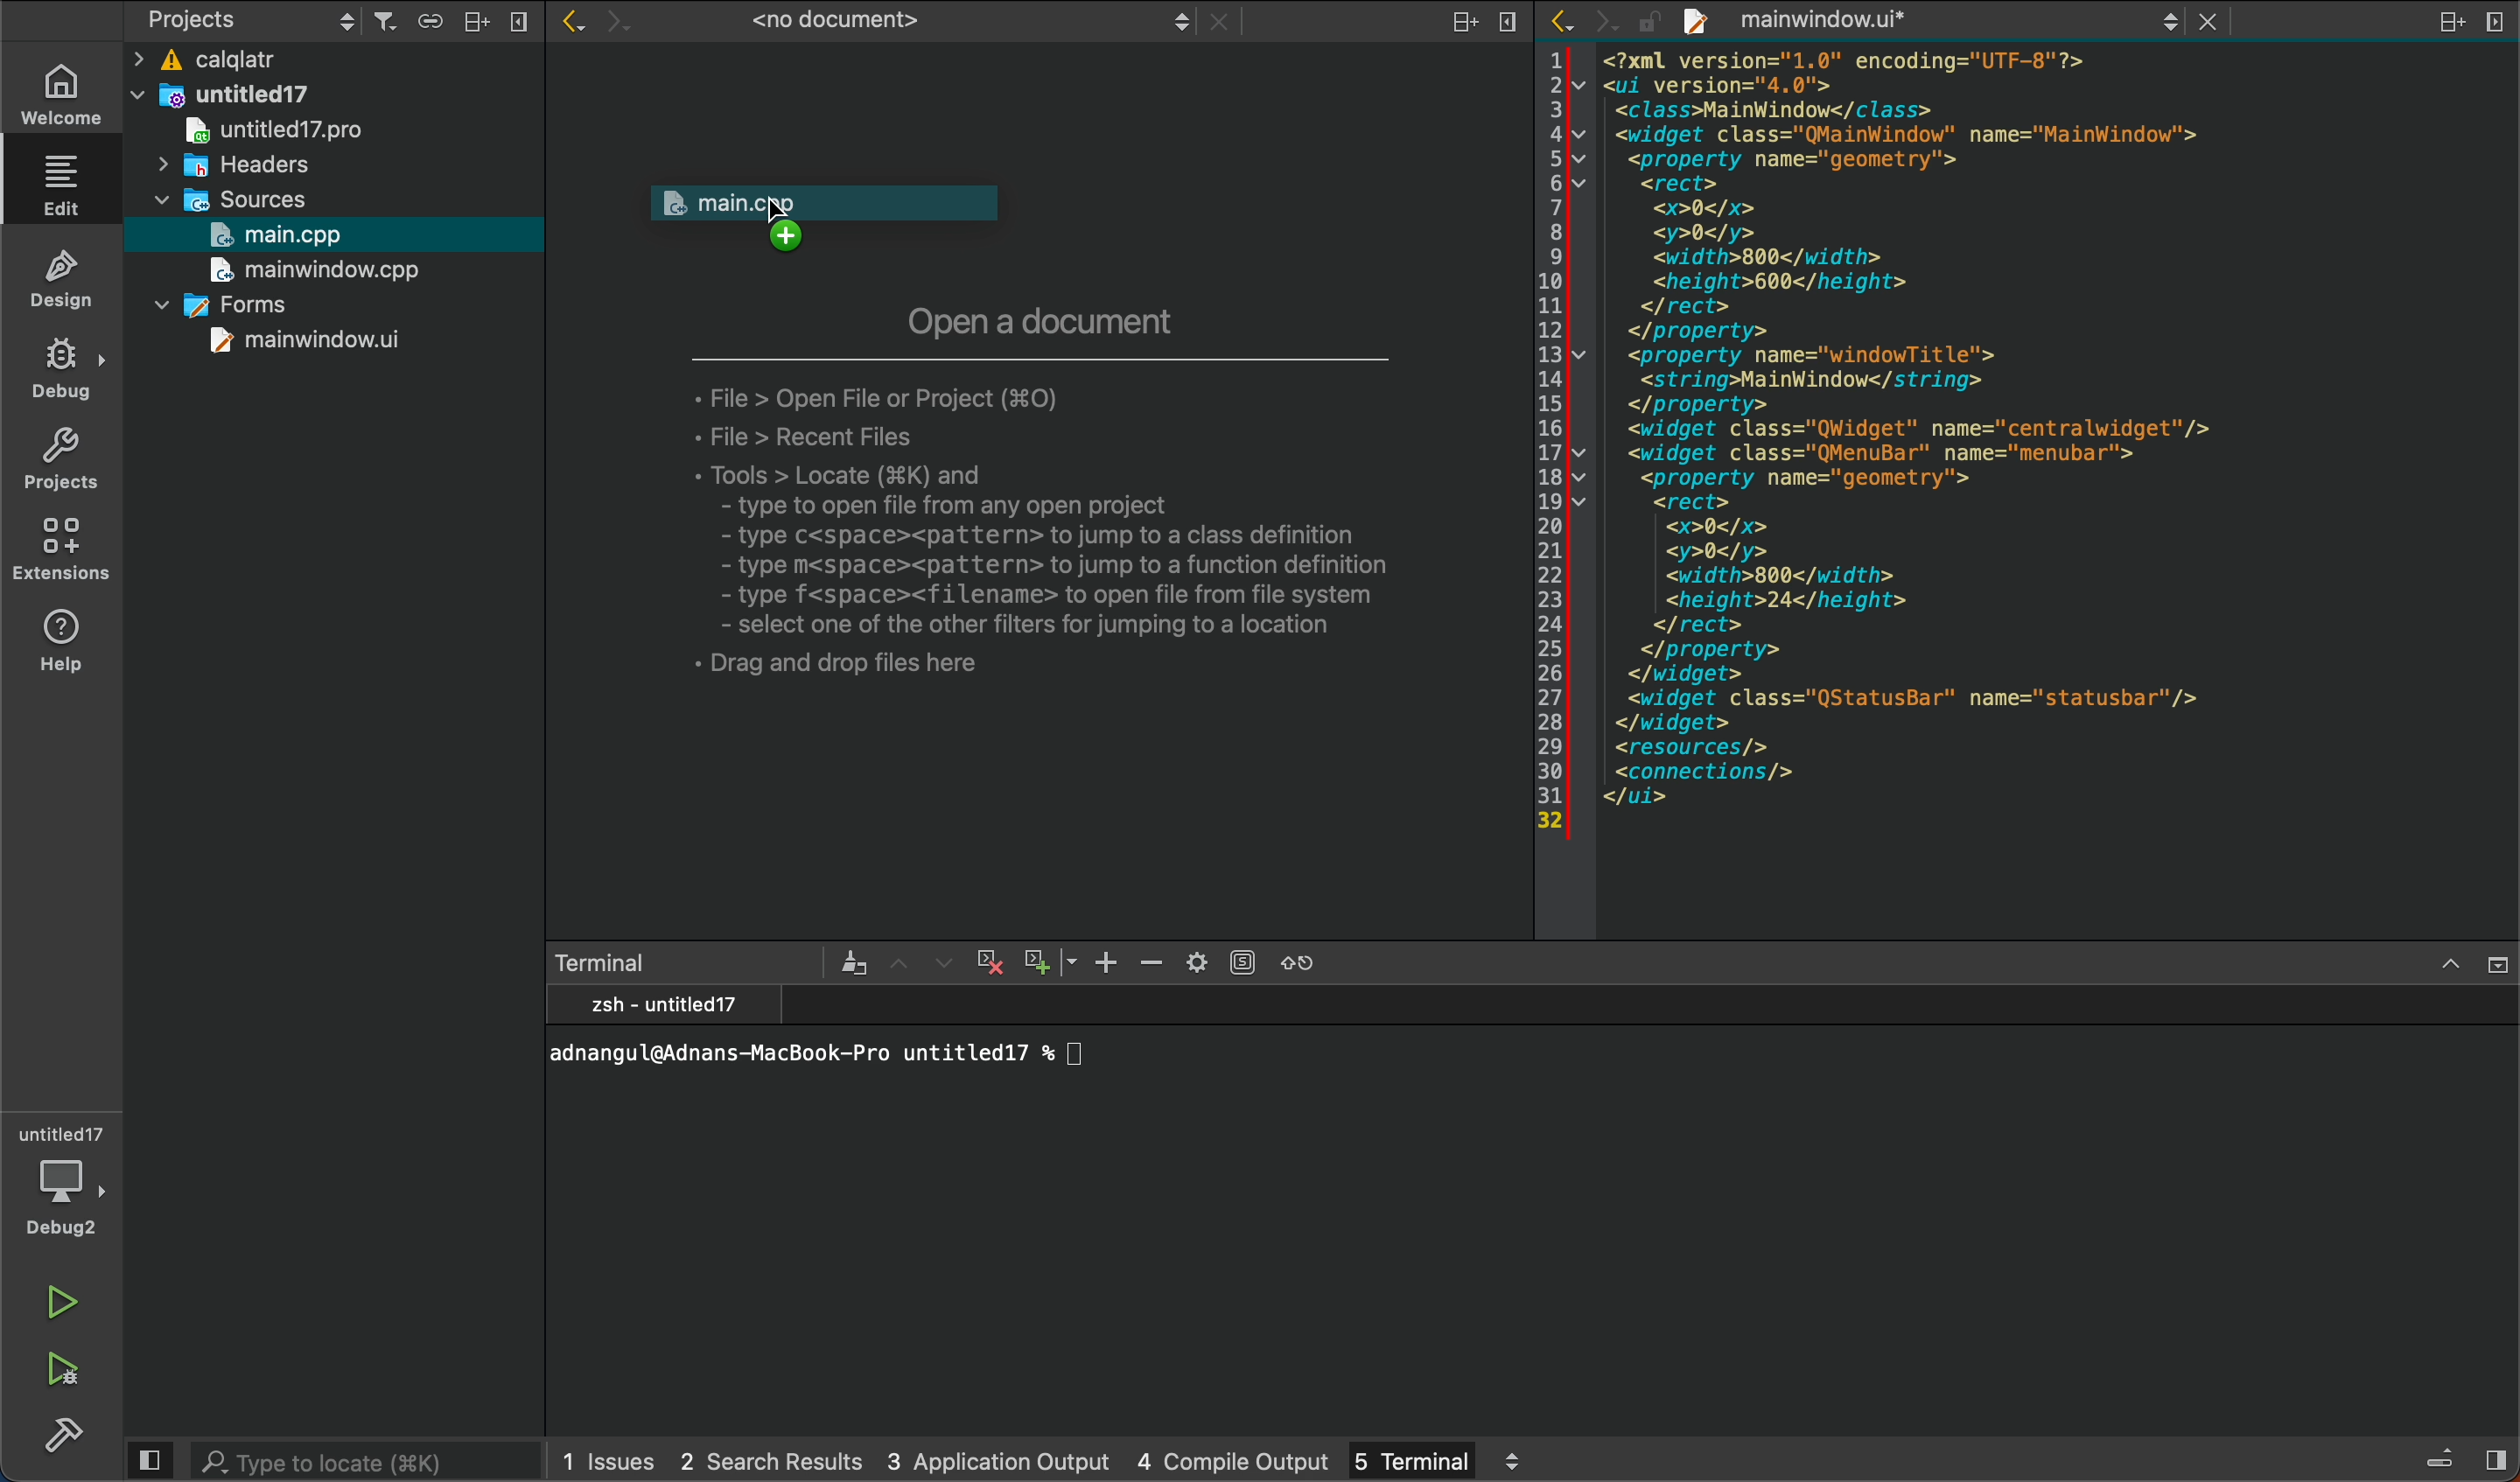  Describe the element at coordinates (64, 645) in the screenshot. I see `help` at that location.